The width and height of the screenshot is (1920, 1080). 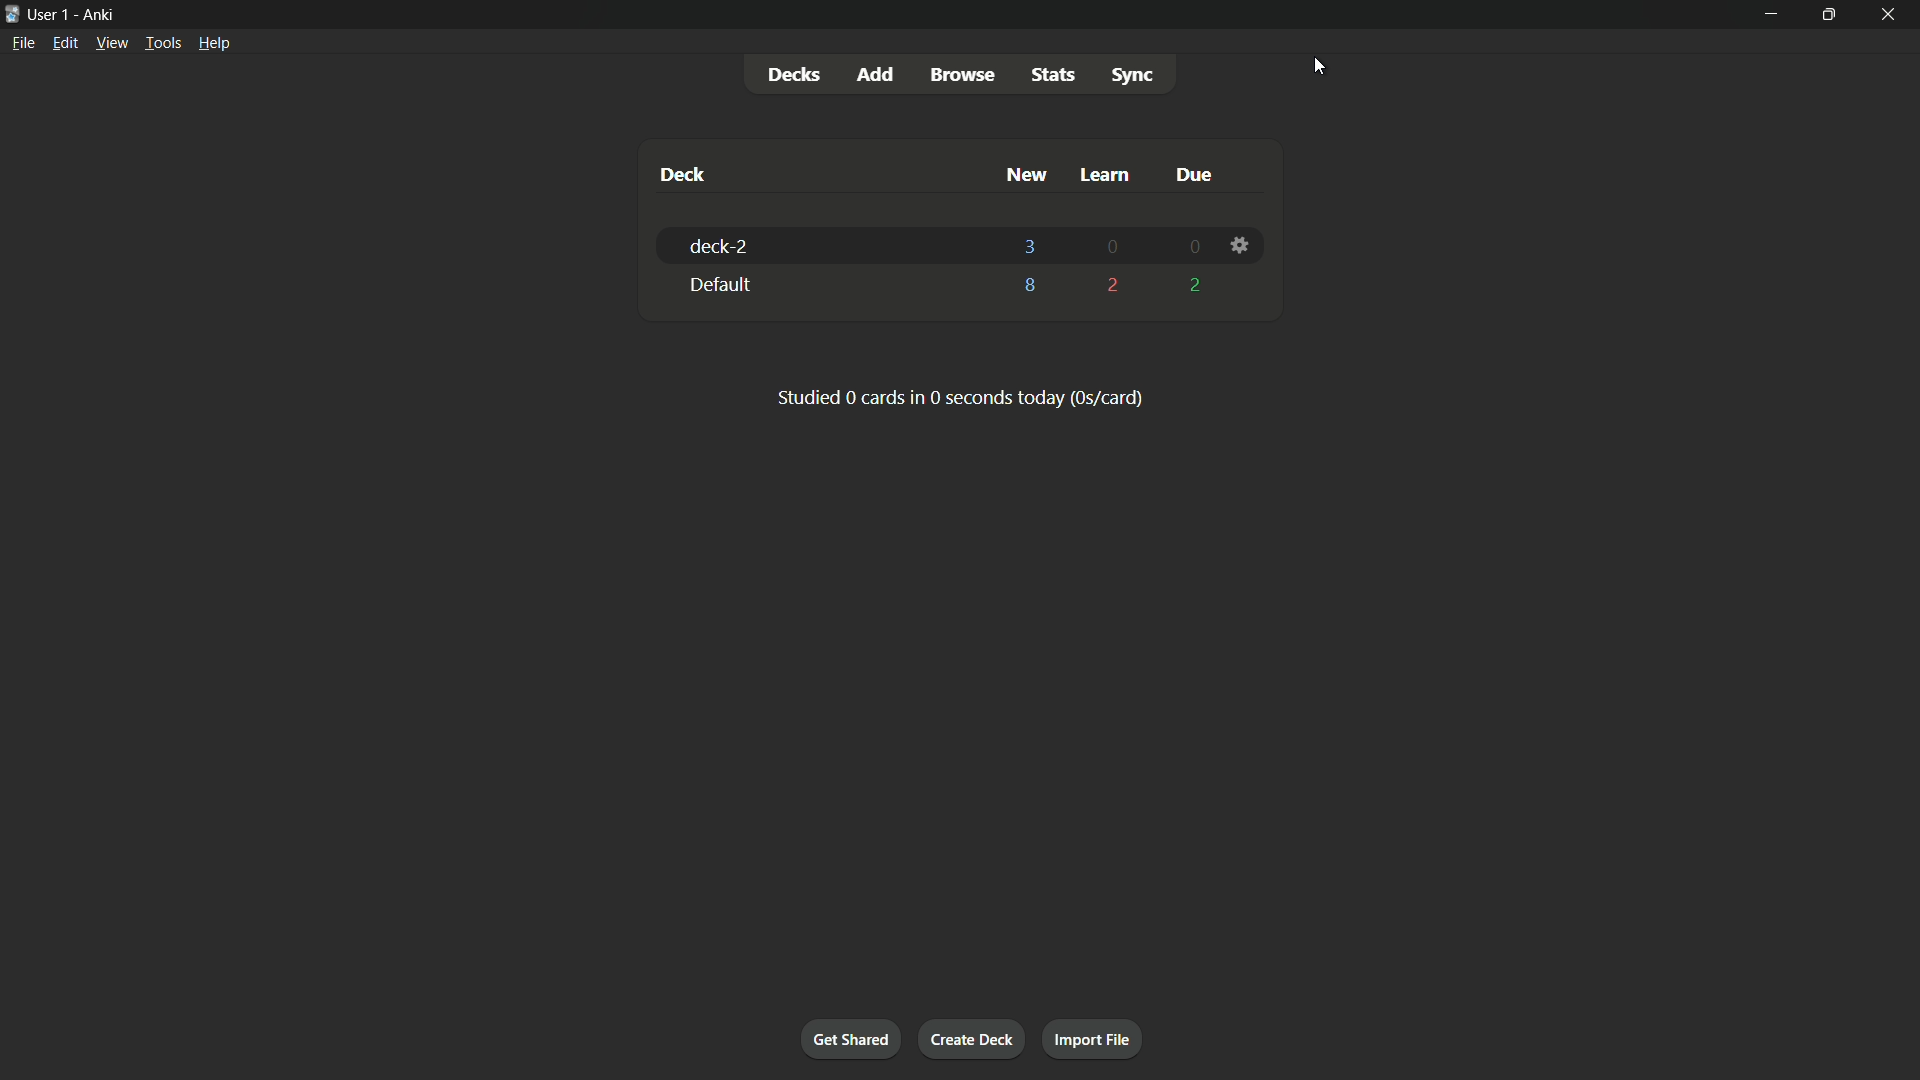 What do you see at coordinates (1030, 290) in the screenshot?
I see `8` at bounding box center [1030, 290].